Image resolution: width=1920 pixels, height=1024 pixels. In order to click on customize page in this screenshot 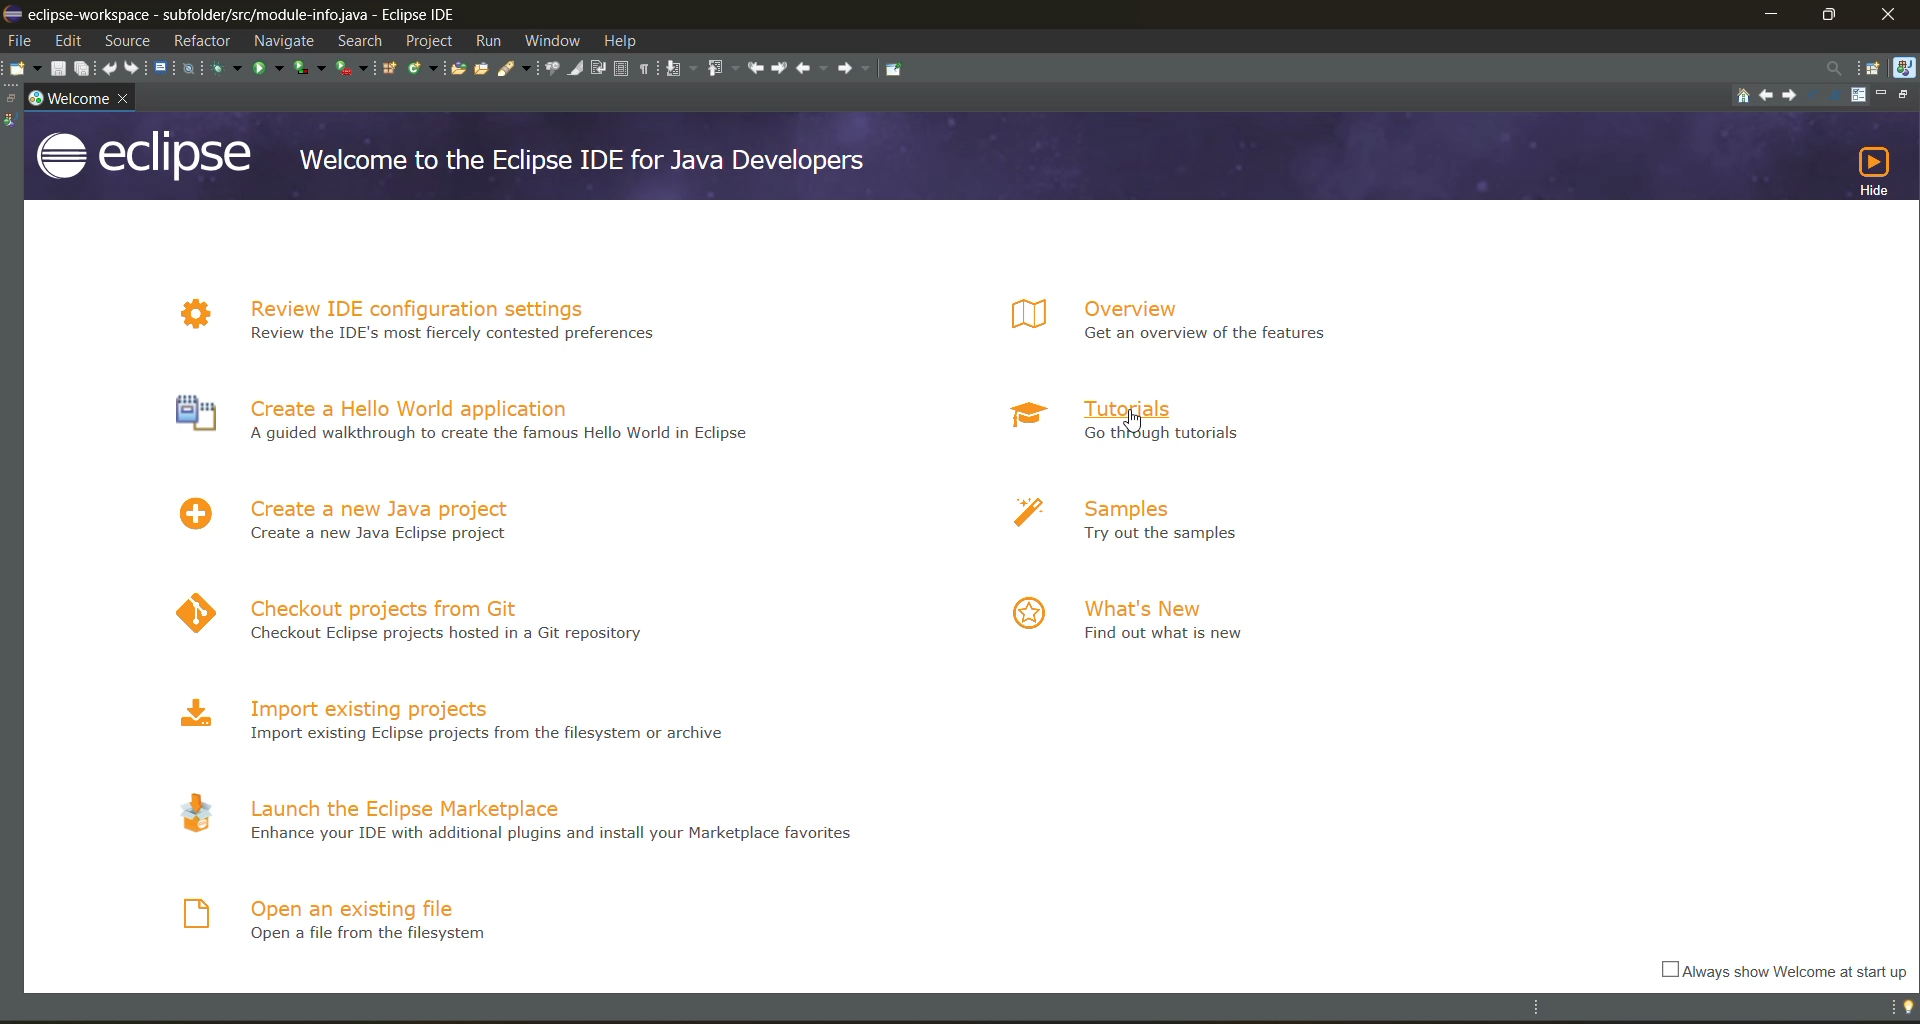, I will do `click(1858, 98)`.